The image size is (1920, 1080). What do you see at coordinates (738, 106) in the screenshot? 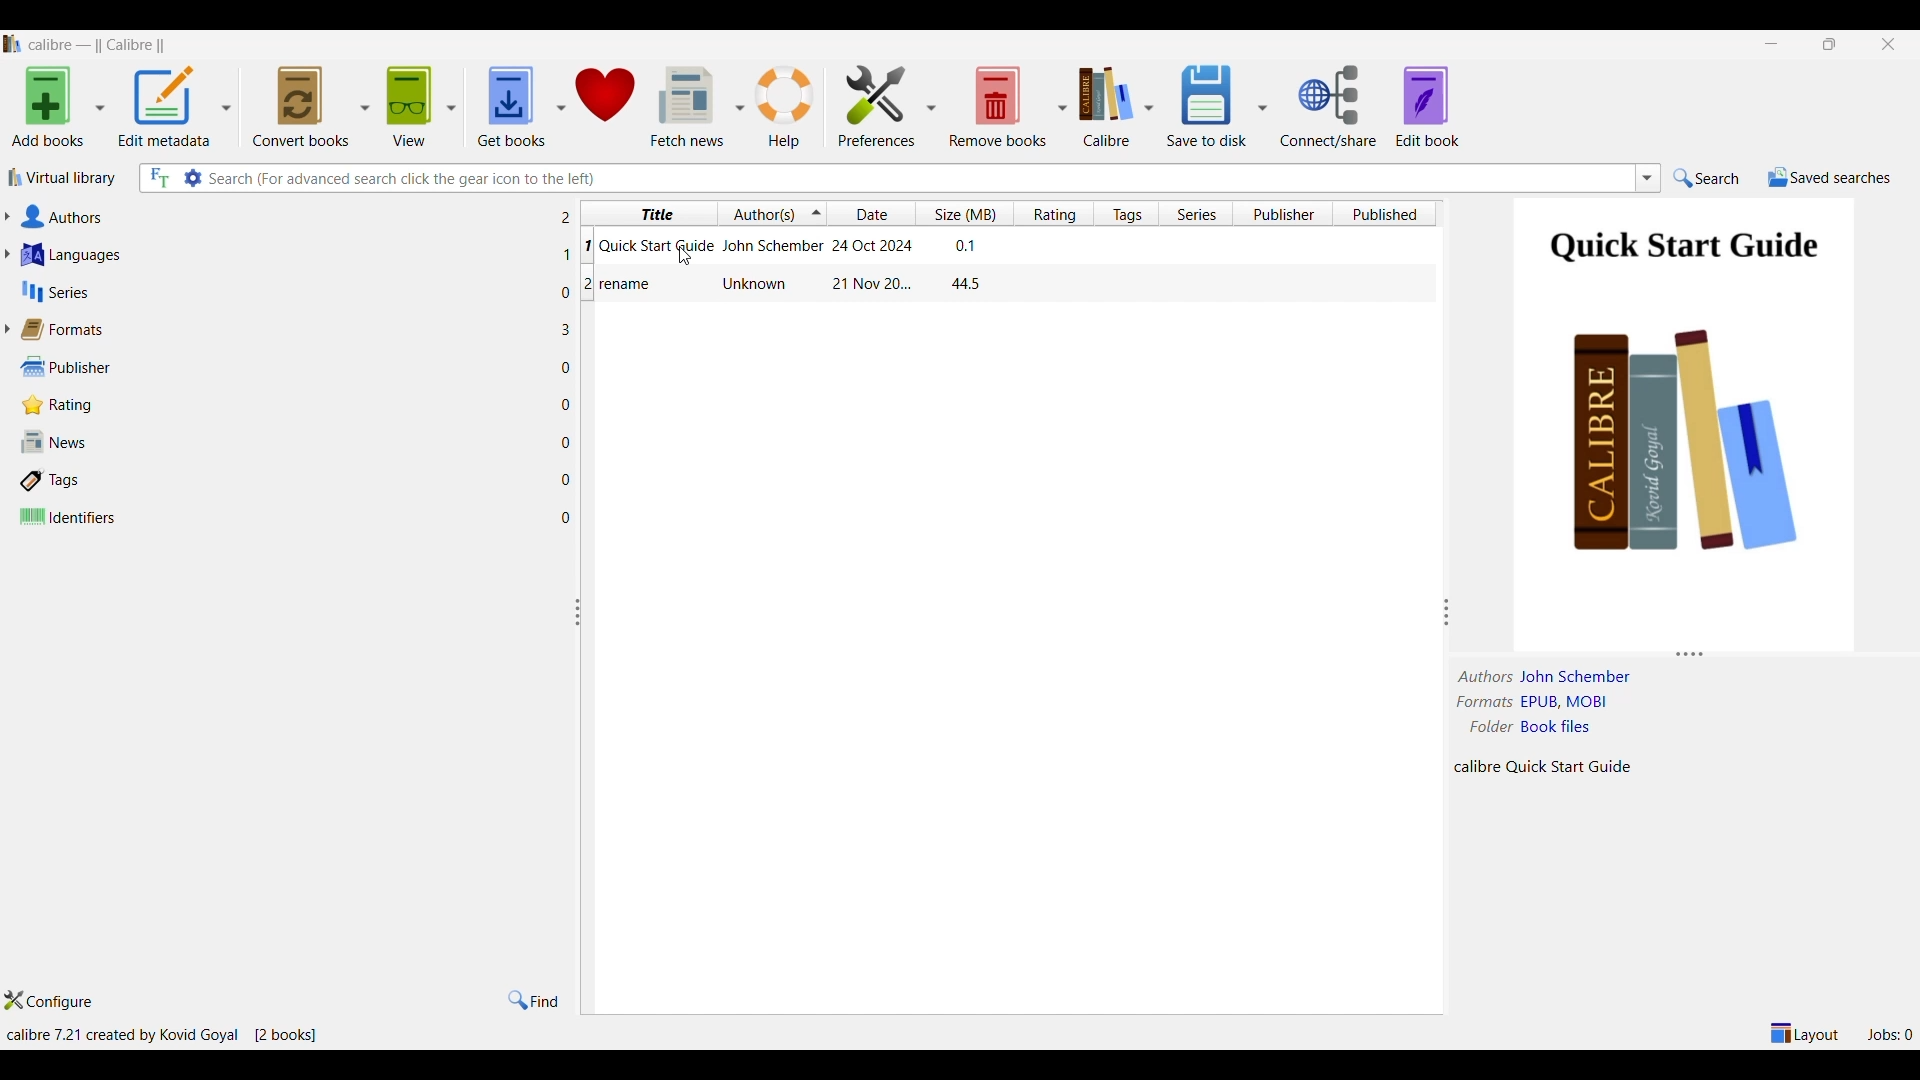
I see `Fetch news column` at bounding box center [738, 106].